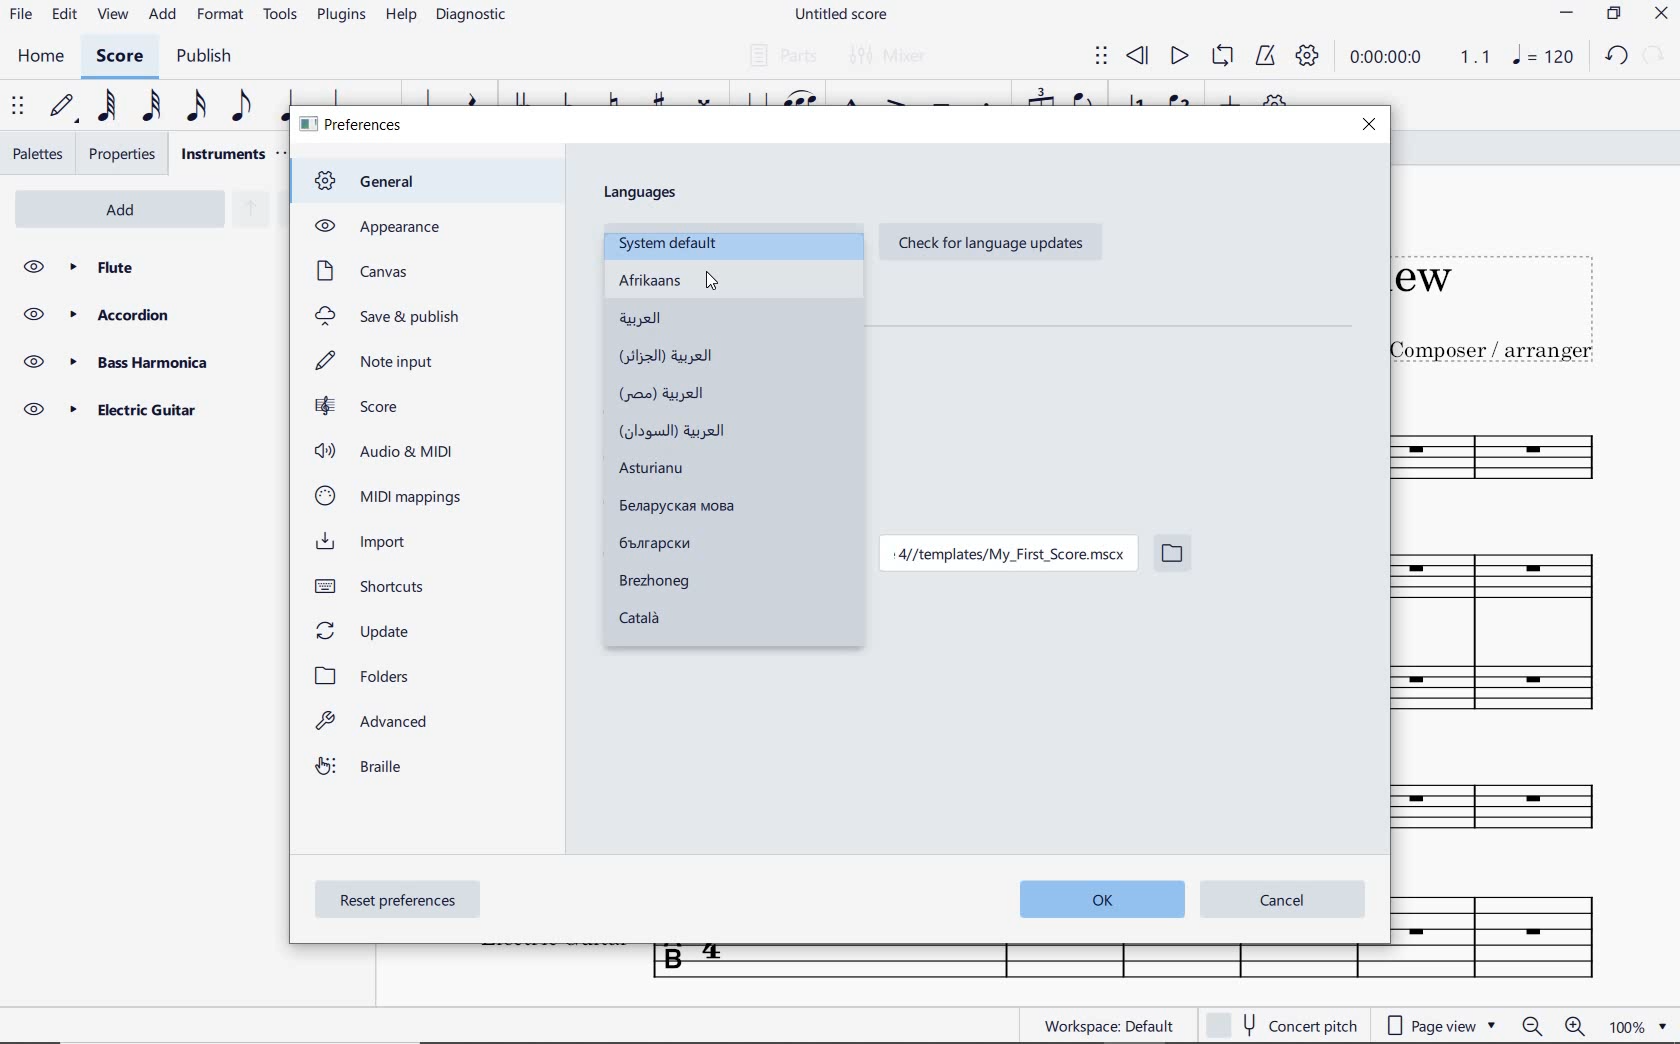 The width and height of the screenshot is (1680, 1044). What do you see at coordinates (378, 586) in the screenshot?
I see `shortcuts` at bounding box center [378, 586].